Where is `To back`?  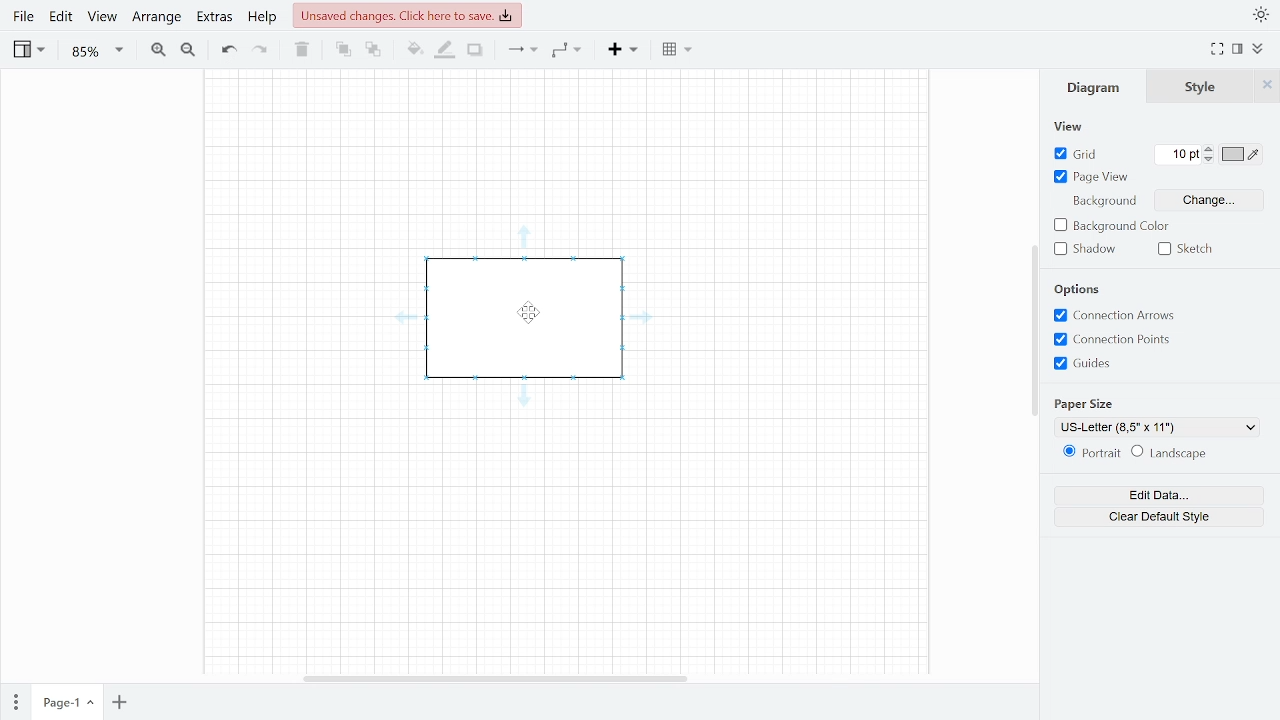
To back is located at coordinates (372, 51).